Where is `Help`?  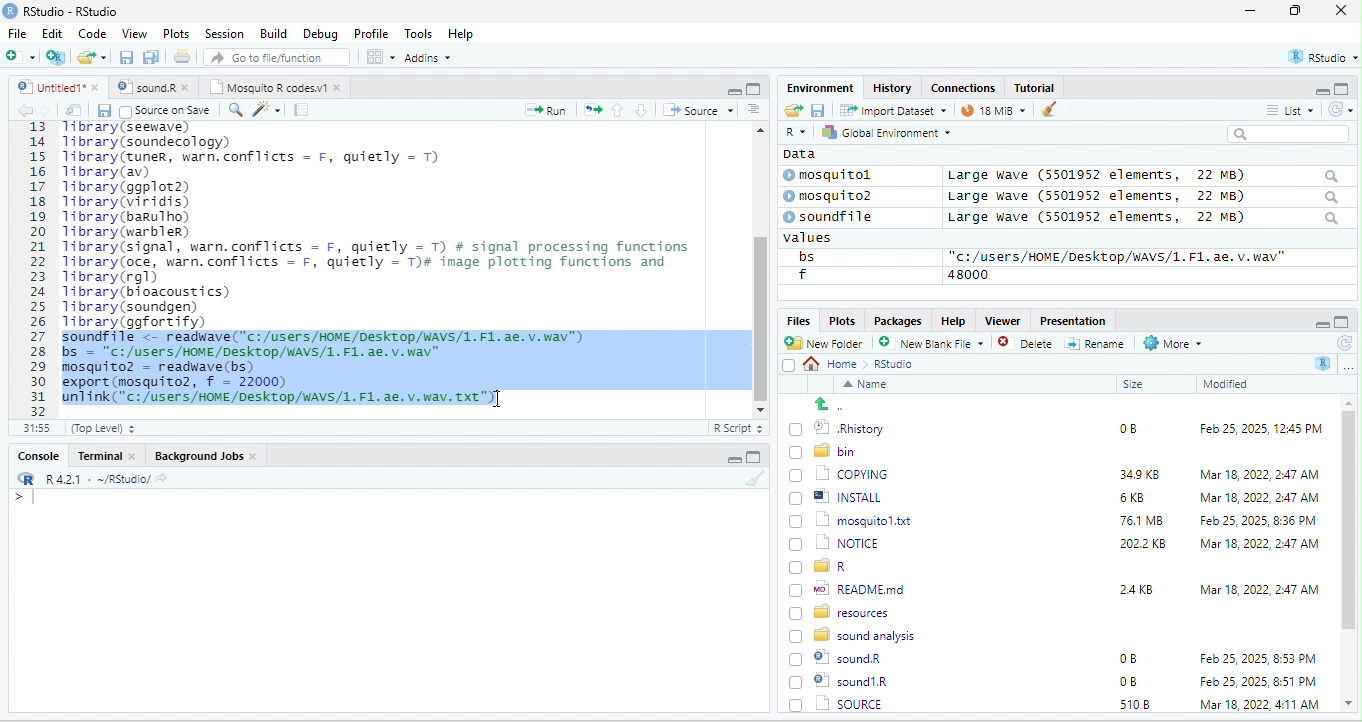
Help is located at coordinates (953, 319).